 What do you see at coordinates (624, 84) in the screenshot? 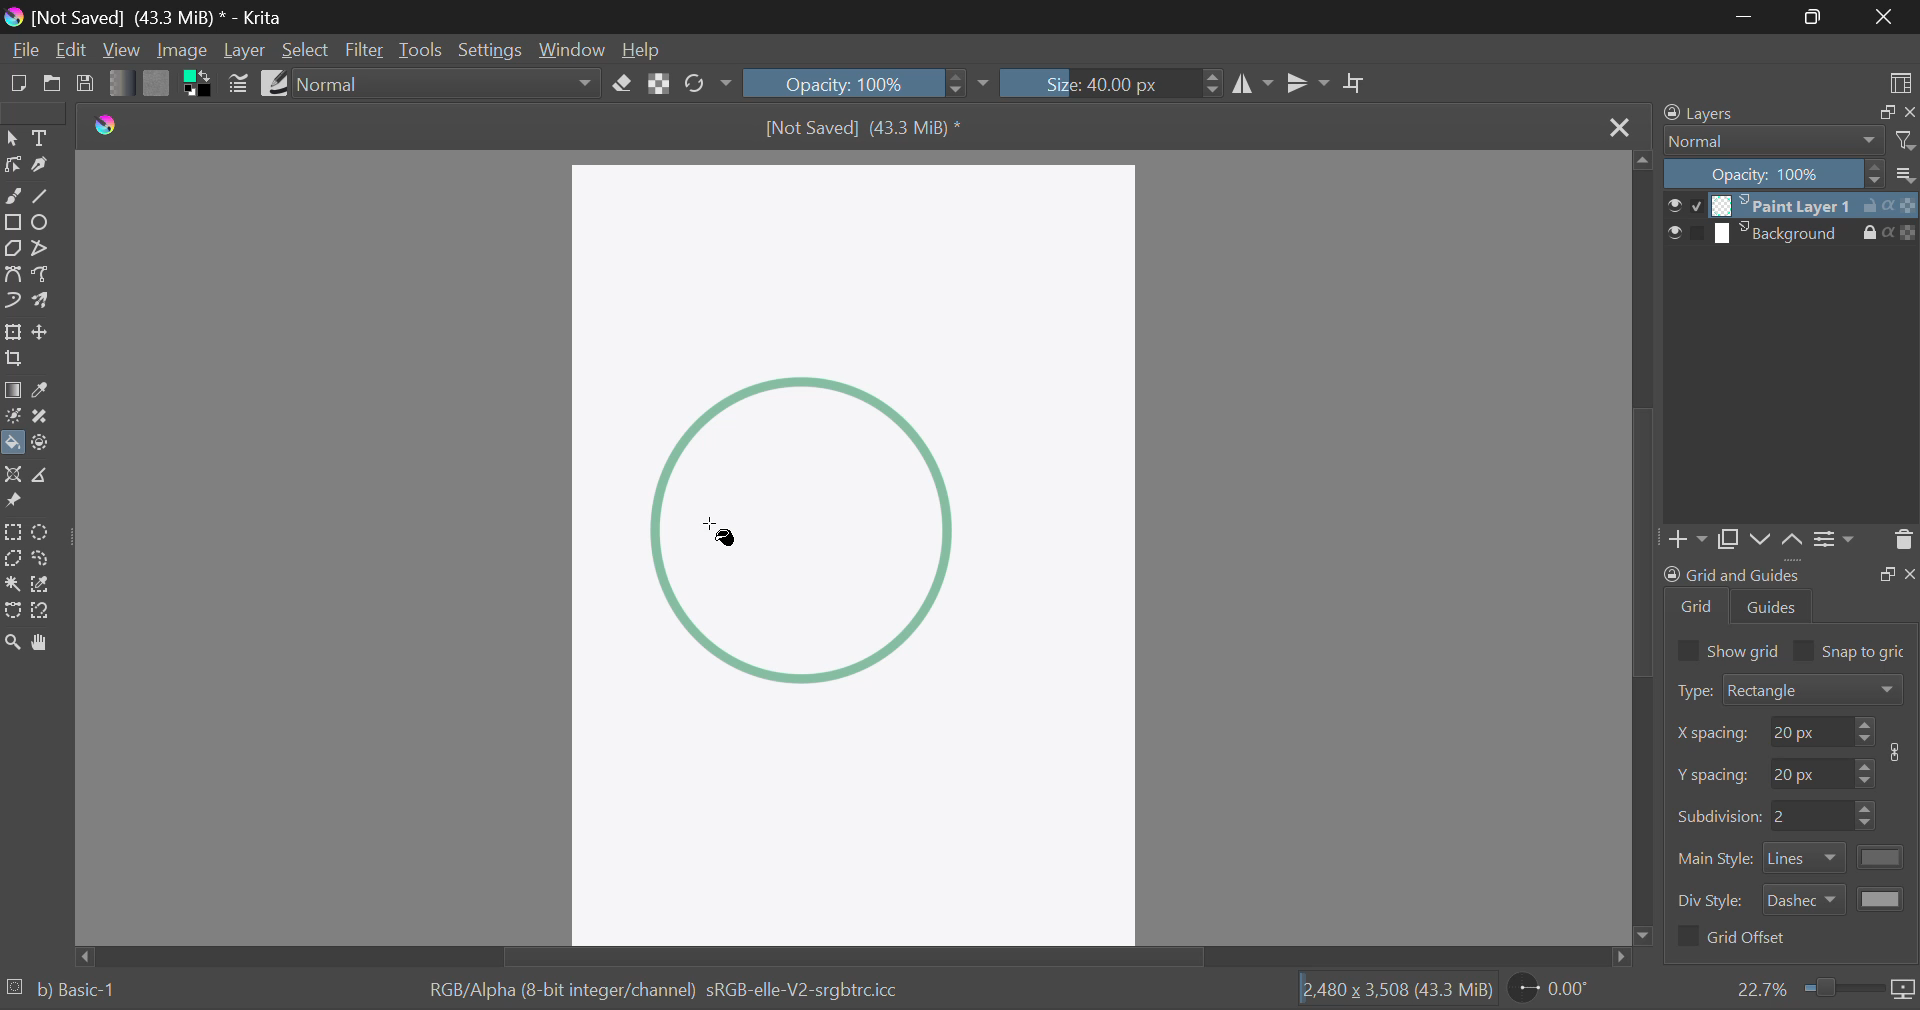
I see `Eraser` at bounding box center [624, 84].